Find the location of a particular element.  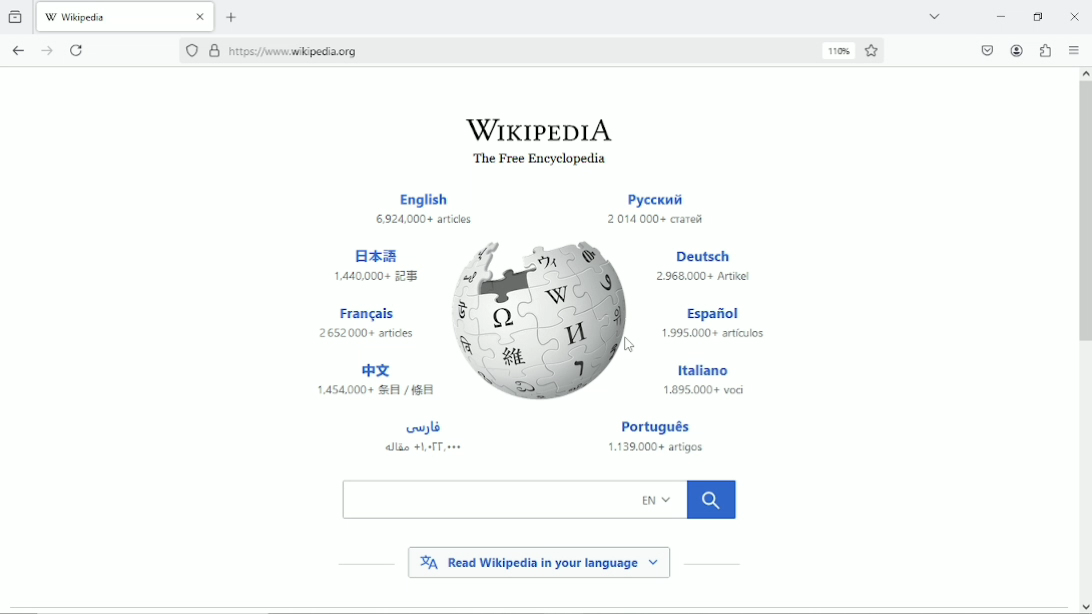

zoom factor is located at coordinates (839, 50).